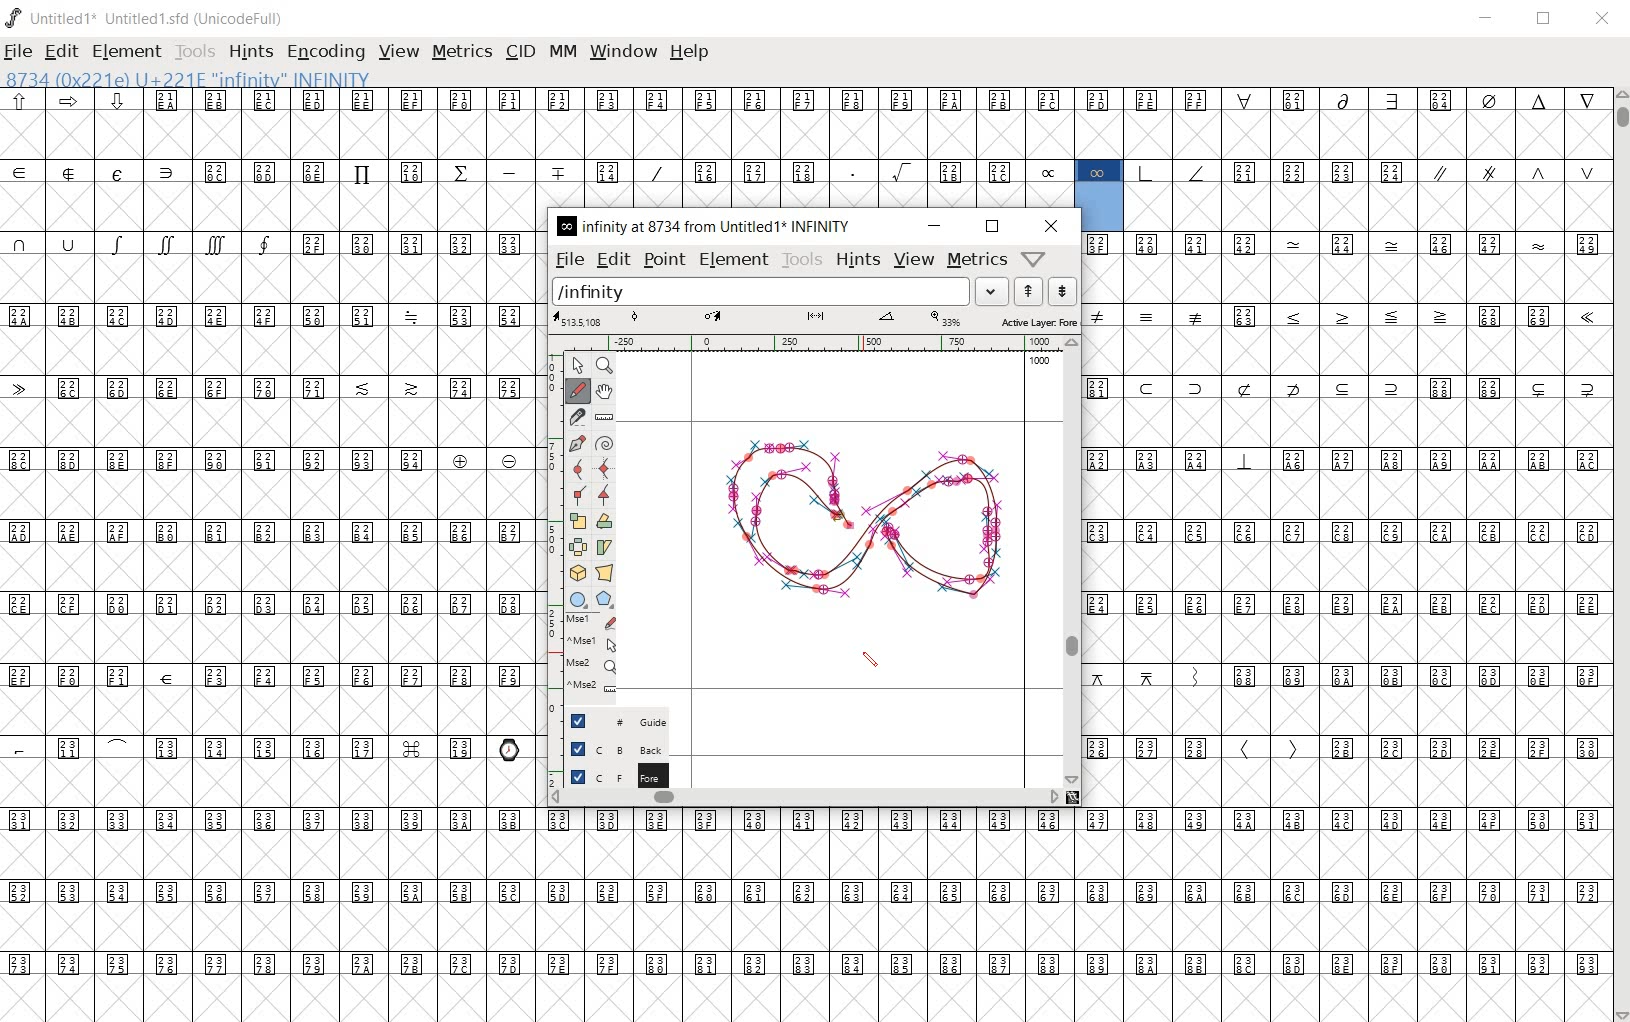  I want to click on foreground, so click(607, 777).